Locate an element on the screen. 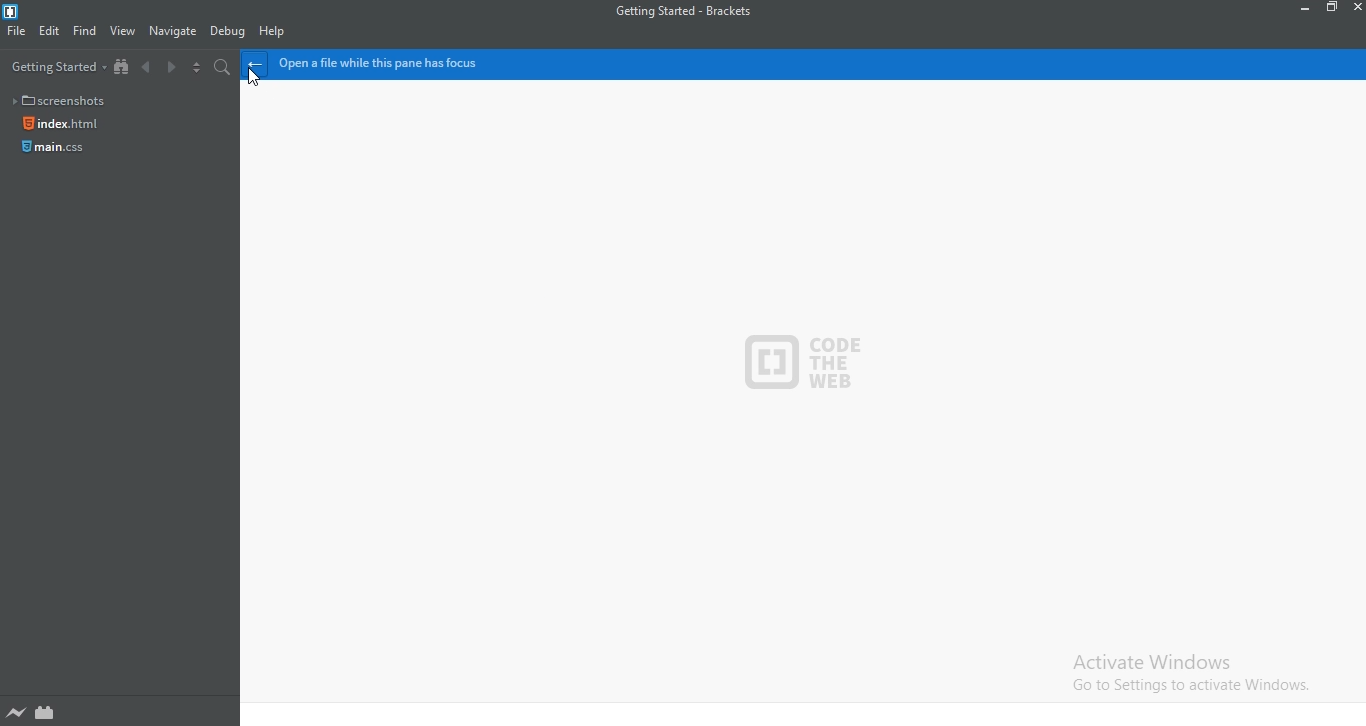  Help is located at coordinates (275, 34).